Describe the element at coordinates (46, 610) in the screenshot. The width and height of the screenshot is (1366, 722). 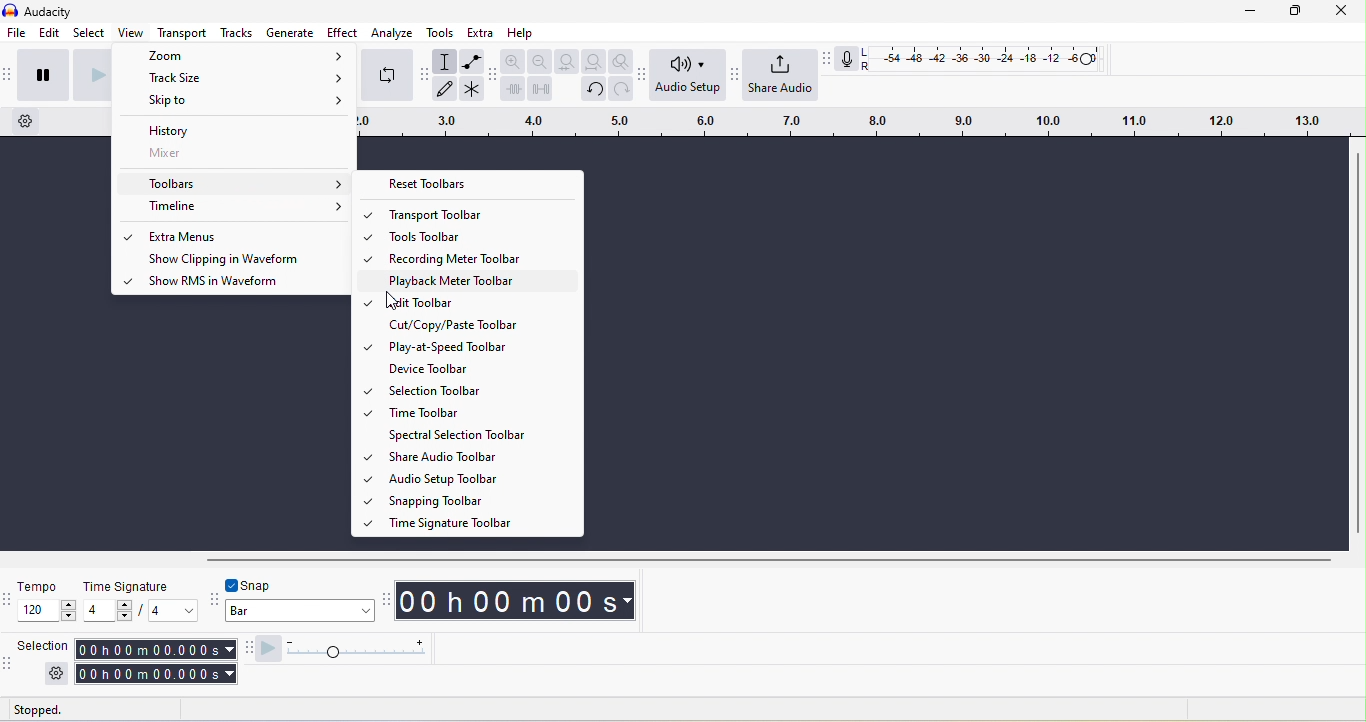
I see `set tempo` at that location.